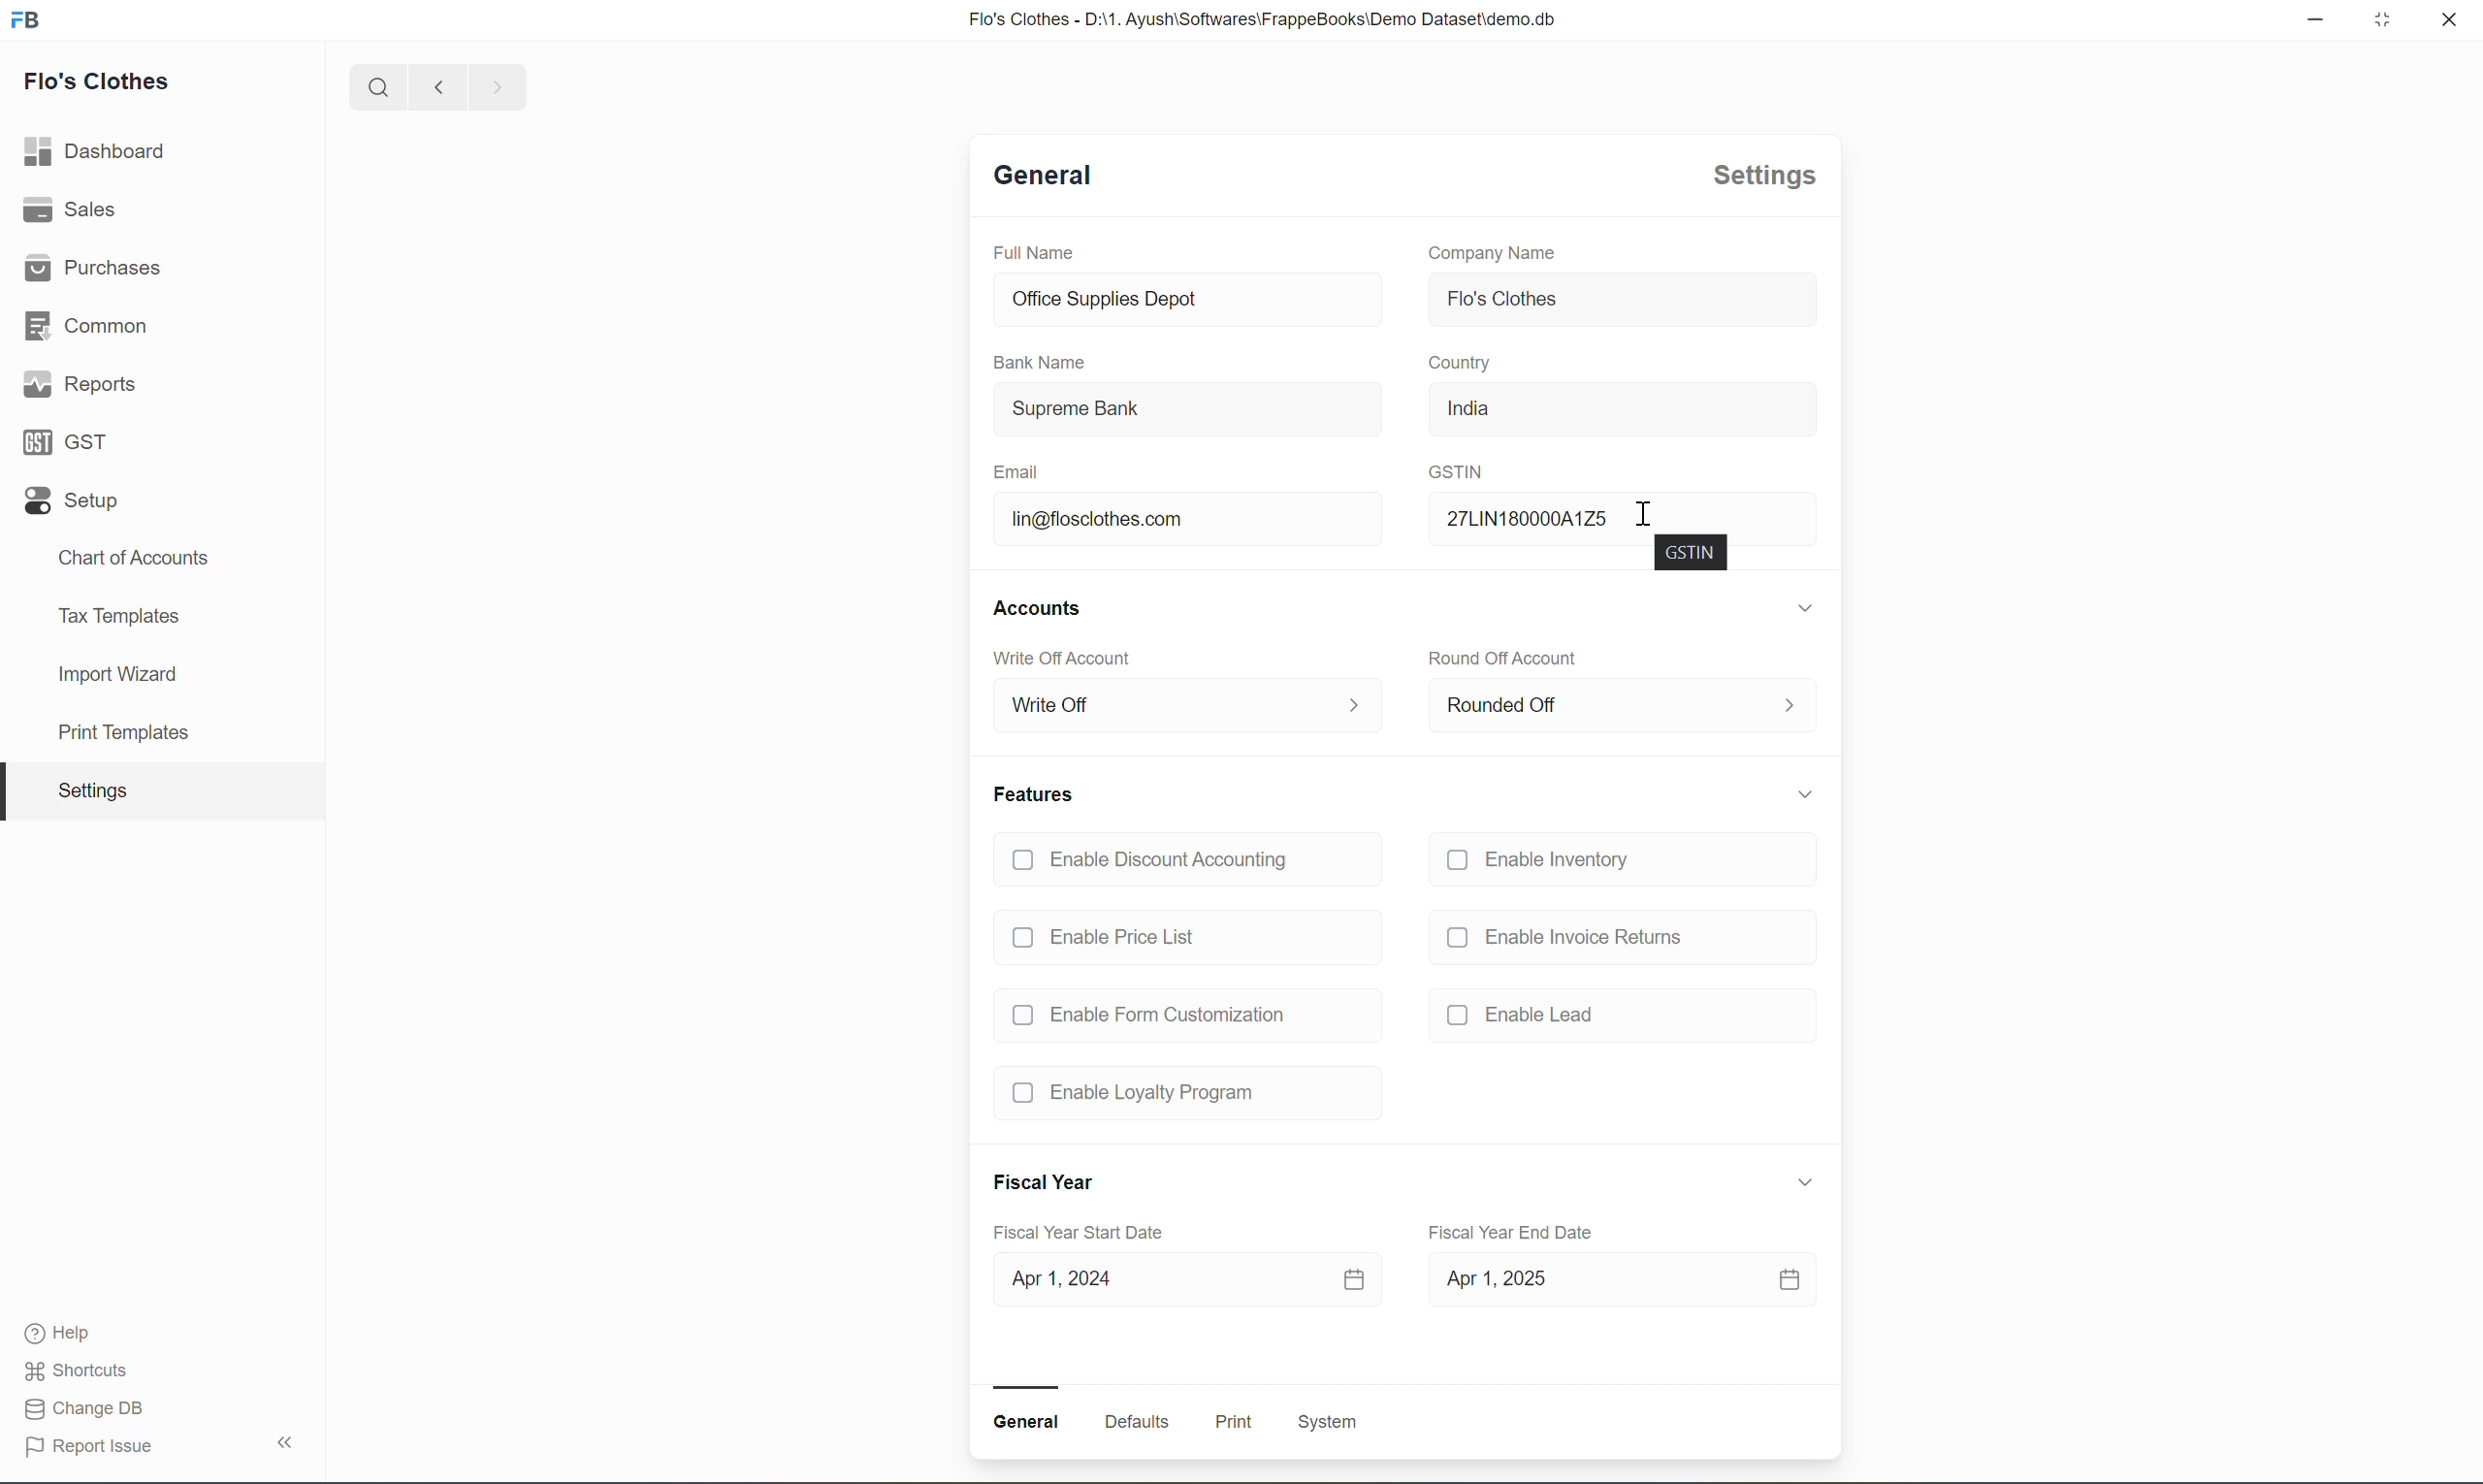 This screenshot has height=1484, width=2483. Describe the element at coordinates (1324, 1420) in the screenshot. I see `System` at that location.